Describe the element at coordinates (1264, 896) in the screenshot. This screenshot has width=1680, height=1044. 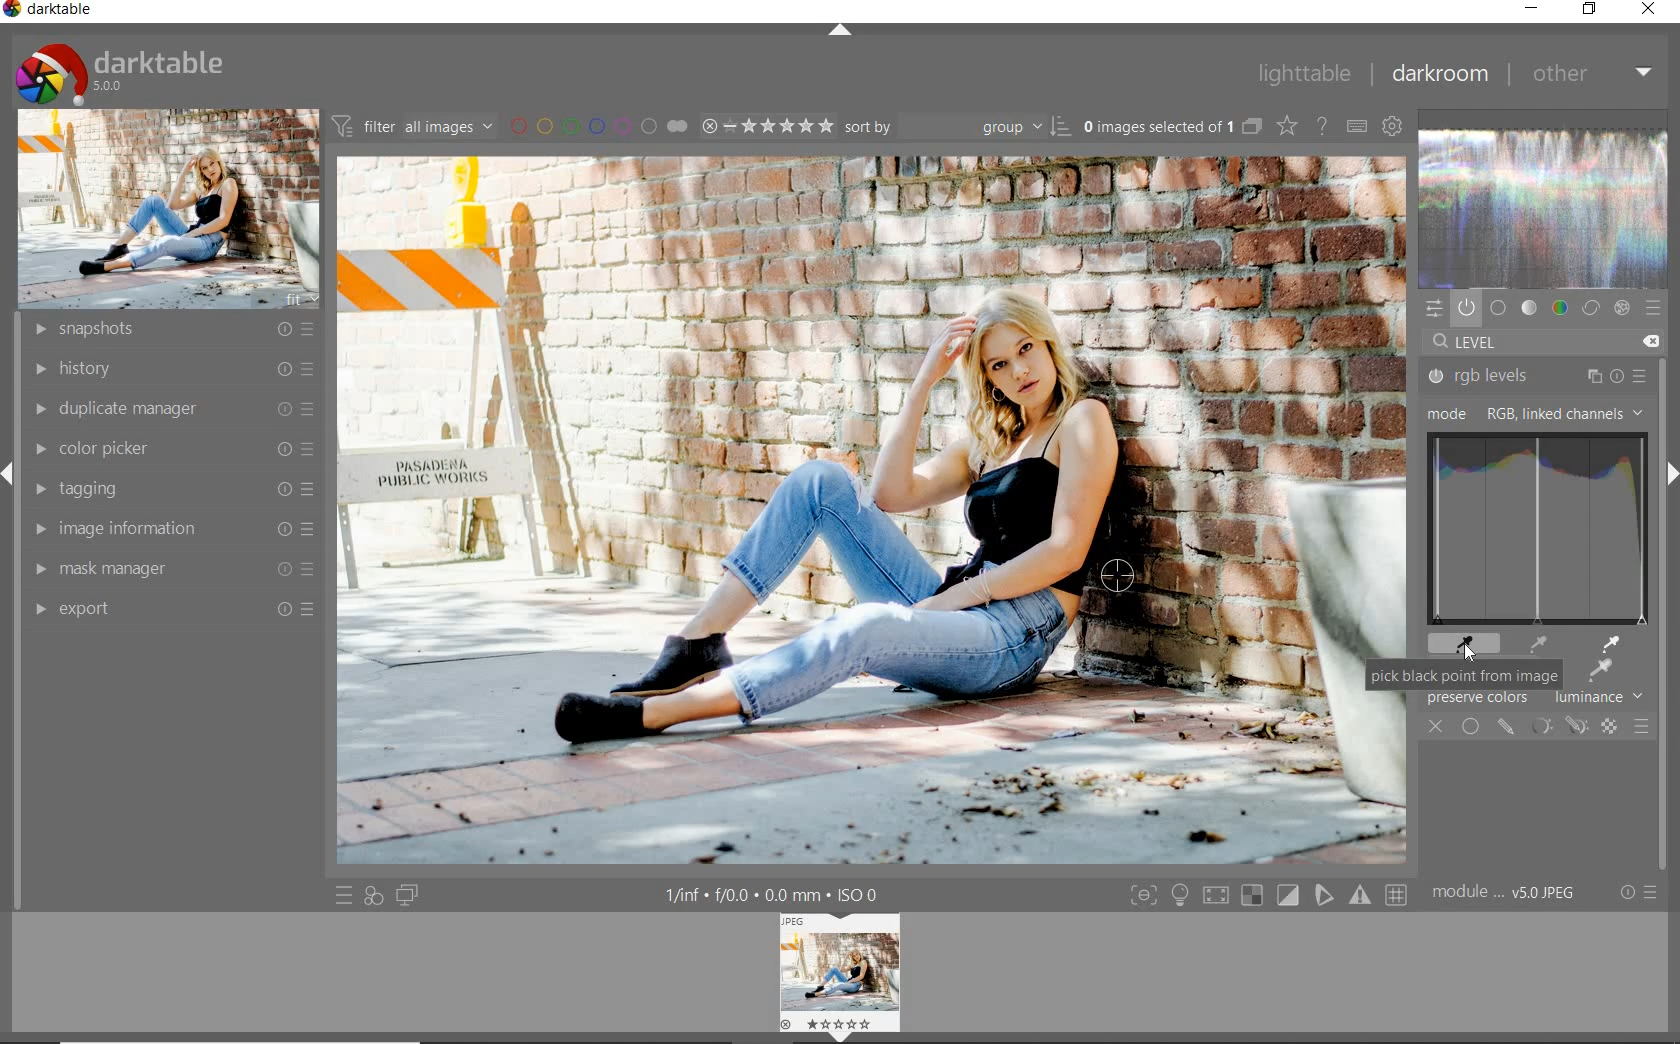
I see `toggle modes` at that location.